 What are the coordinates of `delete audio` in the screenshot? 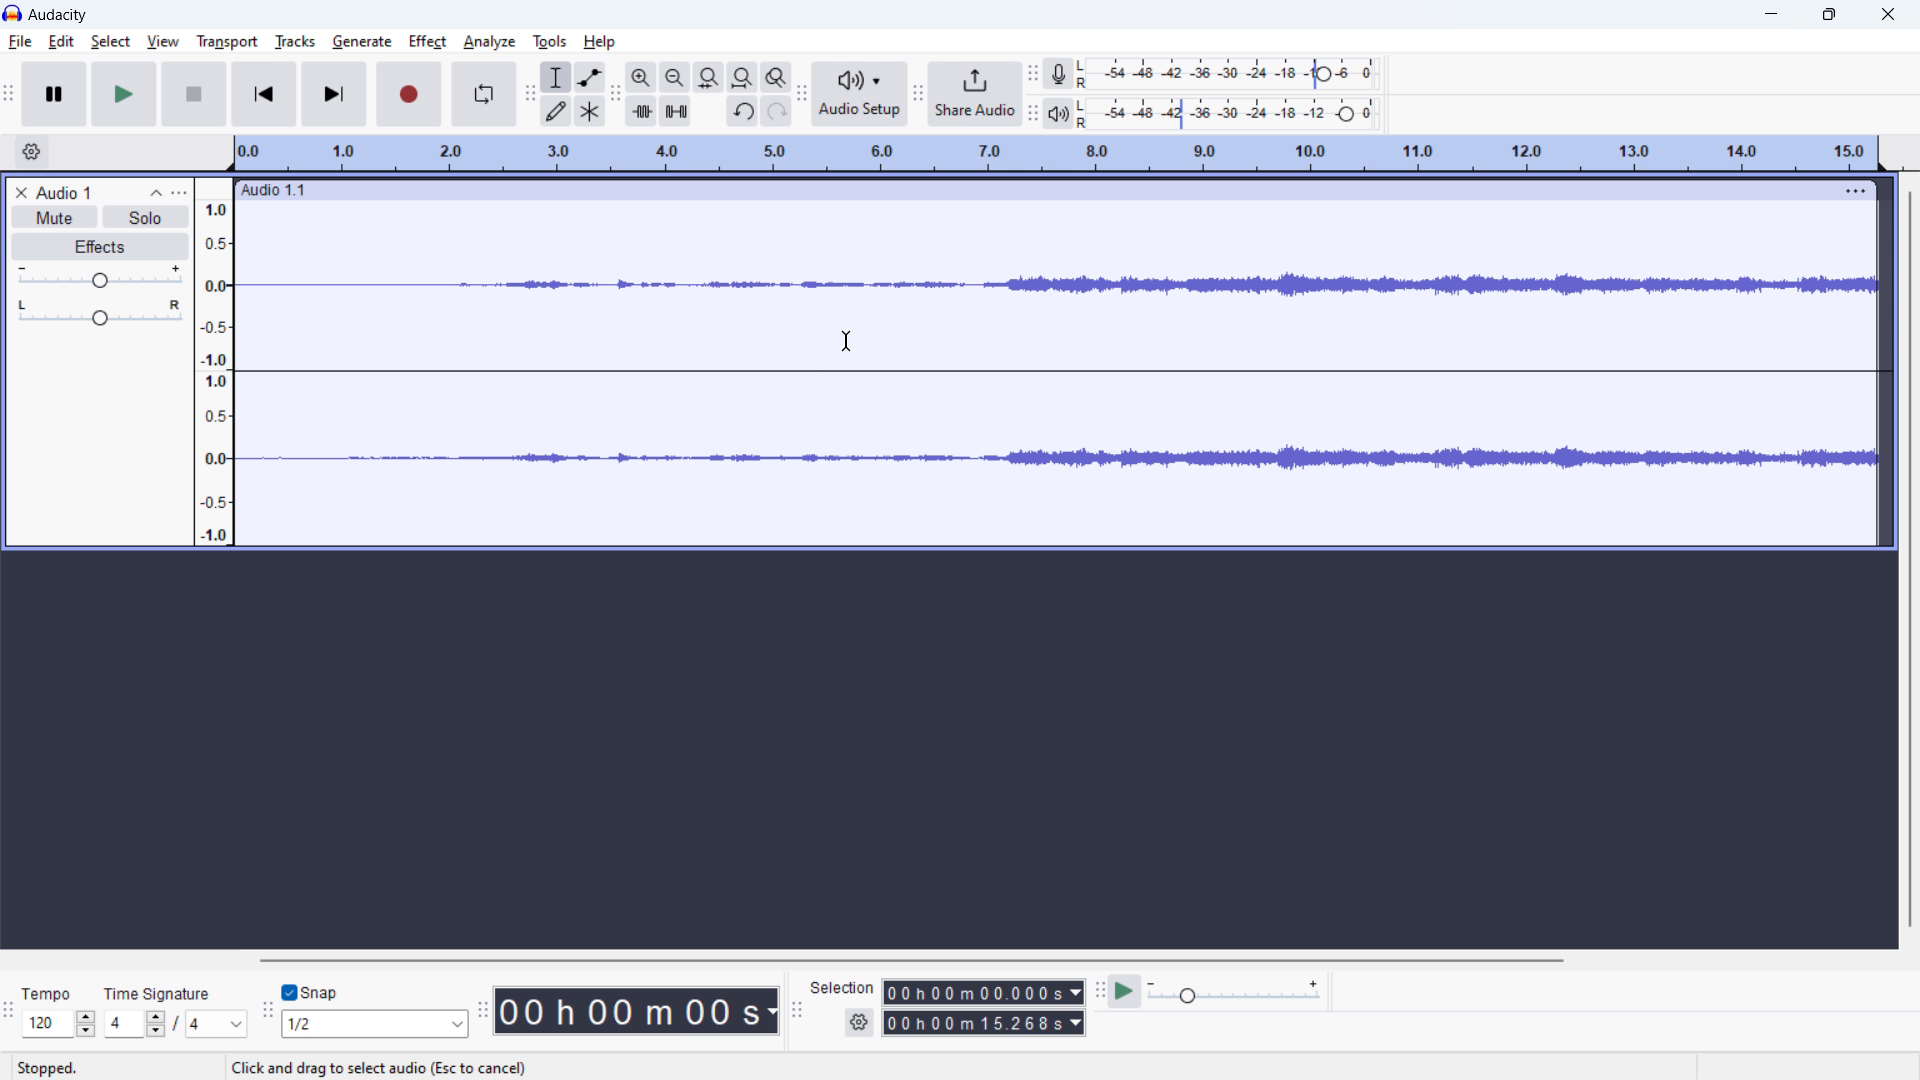 It's located at (20, 193).